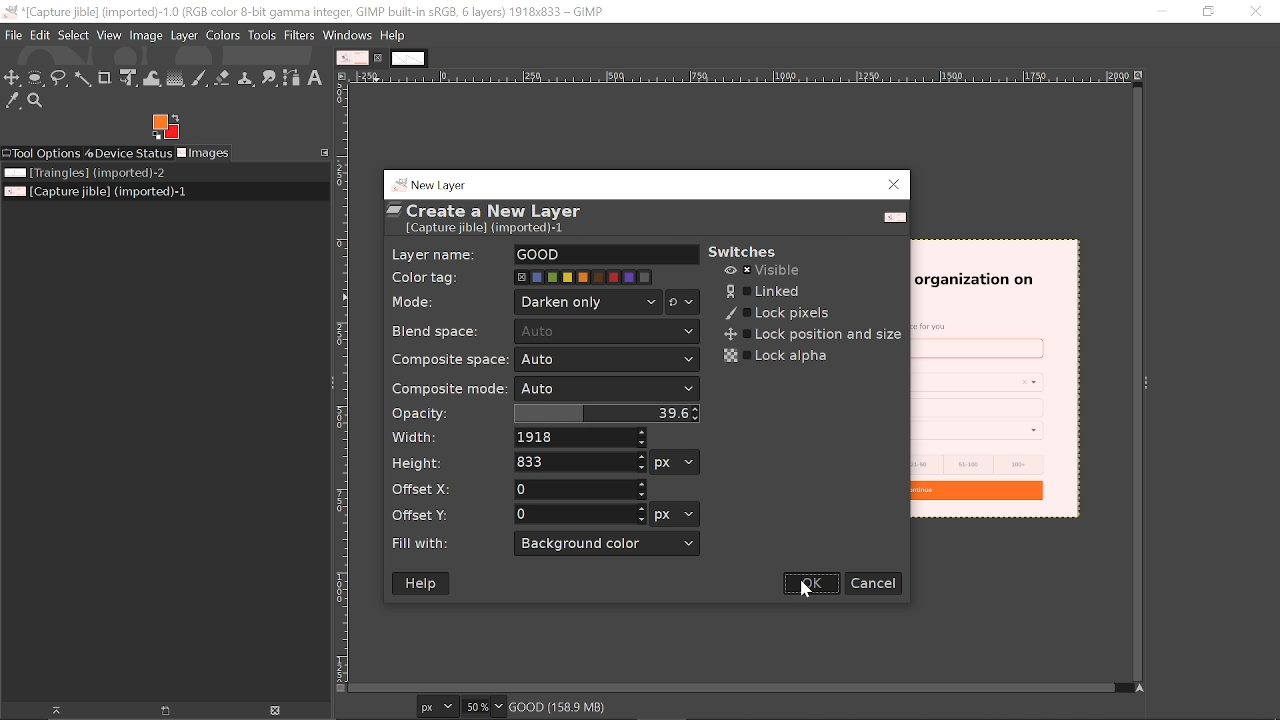 Image resolution: width=1280 pixels, height=720 pixels. Describe the element at coordinates (347, 35) in the screenshot. I see `windows` at that location.